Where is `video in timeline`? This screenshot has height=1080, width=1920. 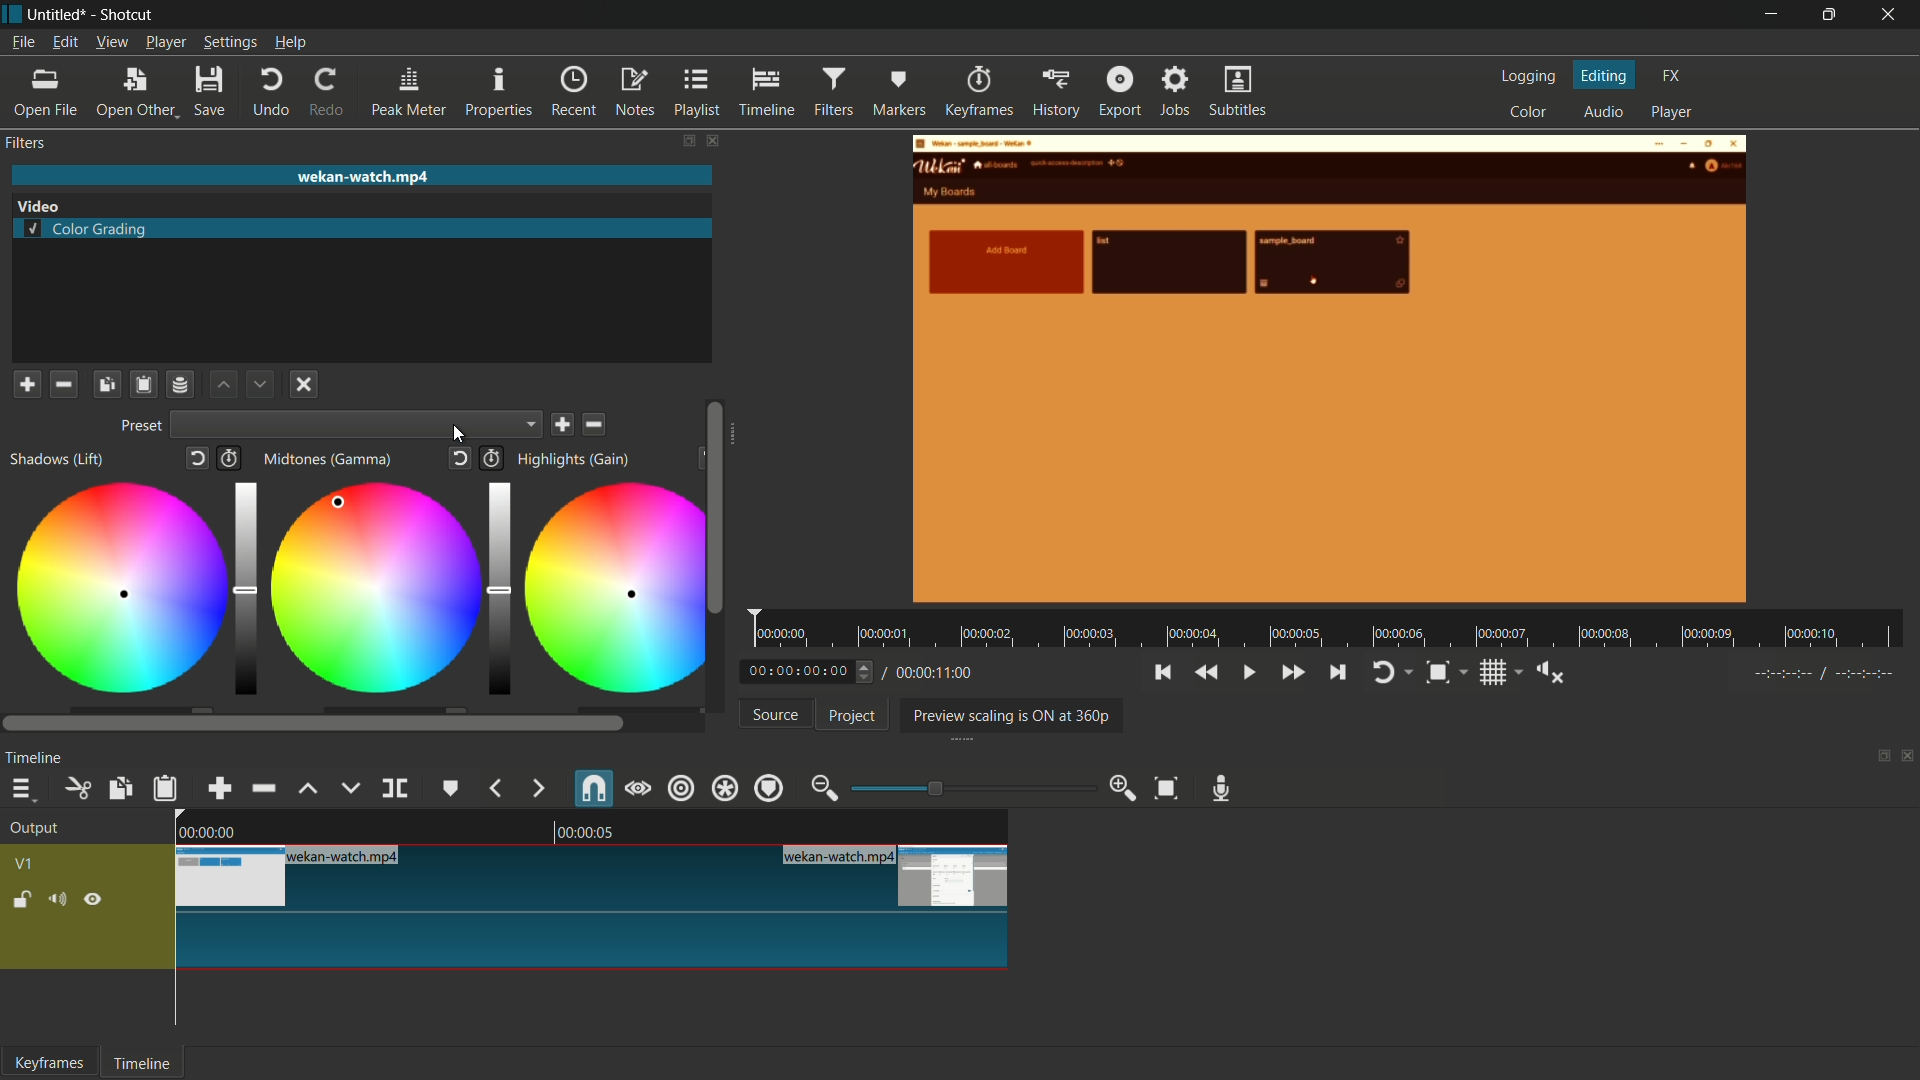 video in timeline is located at coordinates (593, 906).